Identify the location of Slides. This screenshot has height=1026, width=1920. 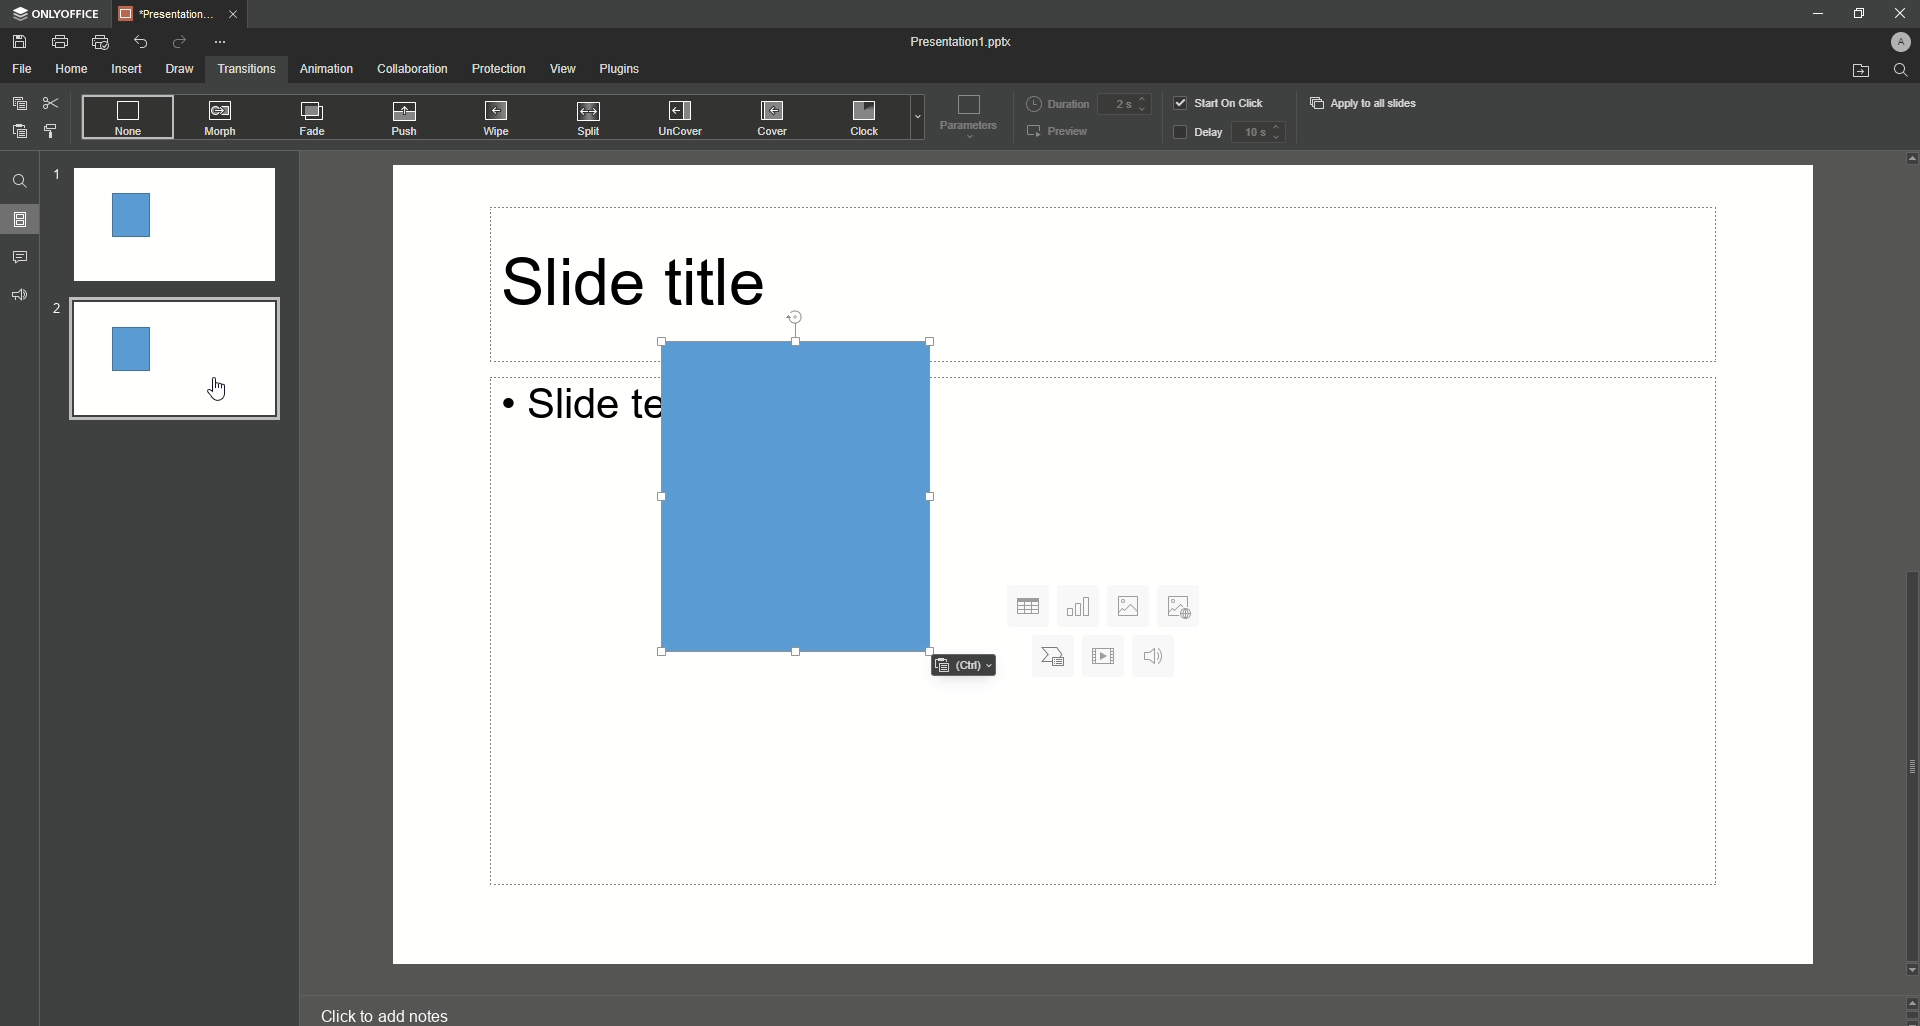
(20, 219).